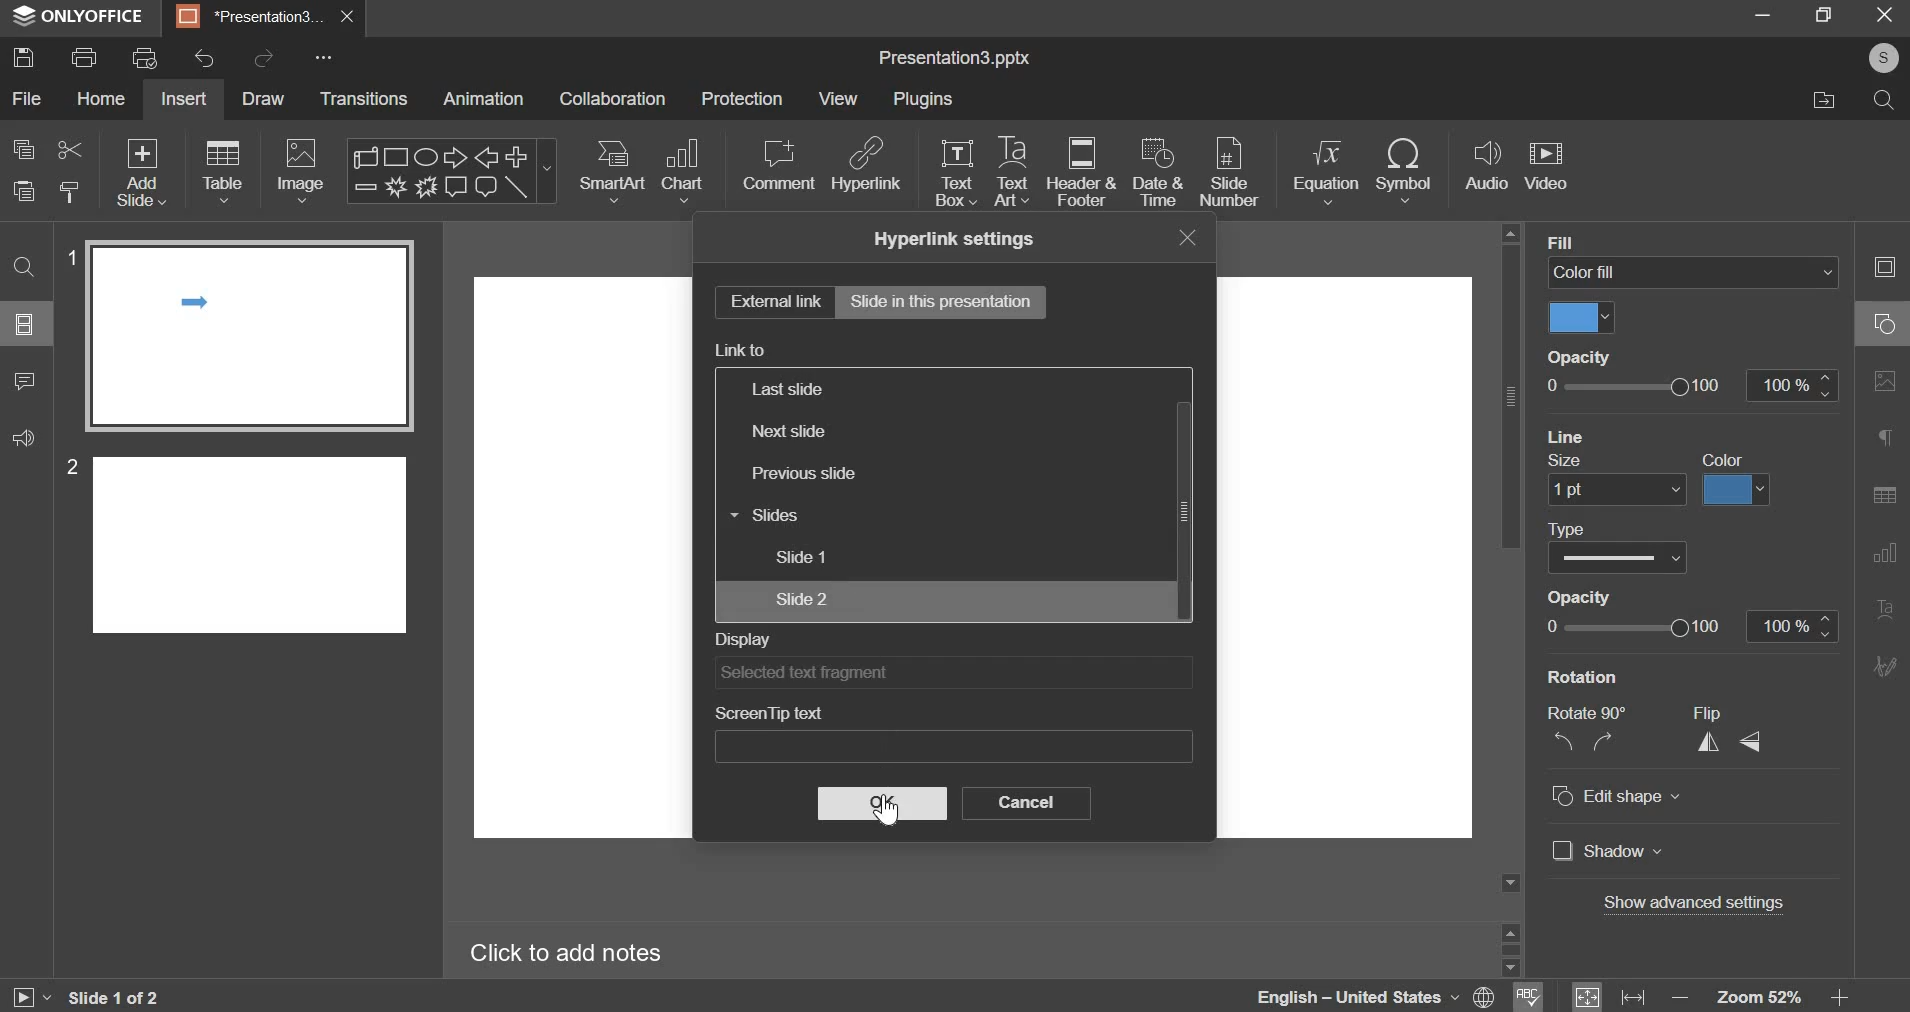  I want to click on Signature settings, so click(1885, 664).